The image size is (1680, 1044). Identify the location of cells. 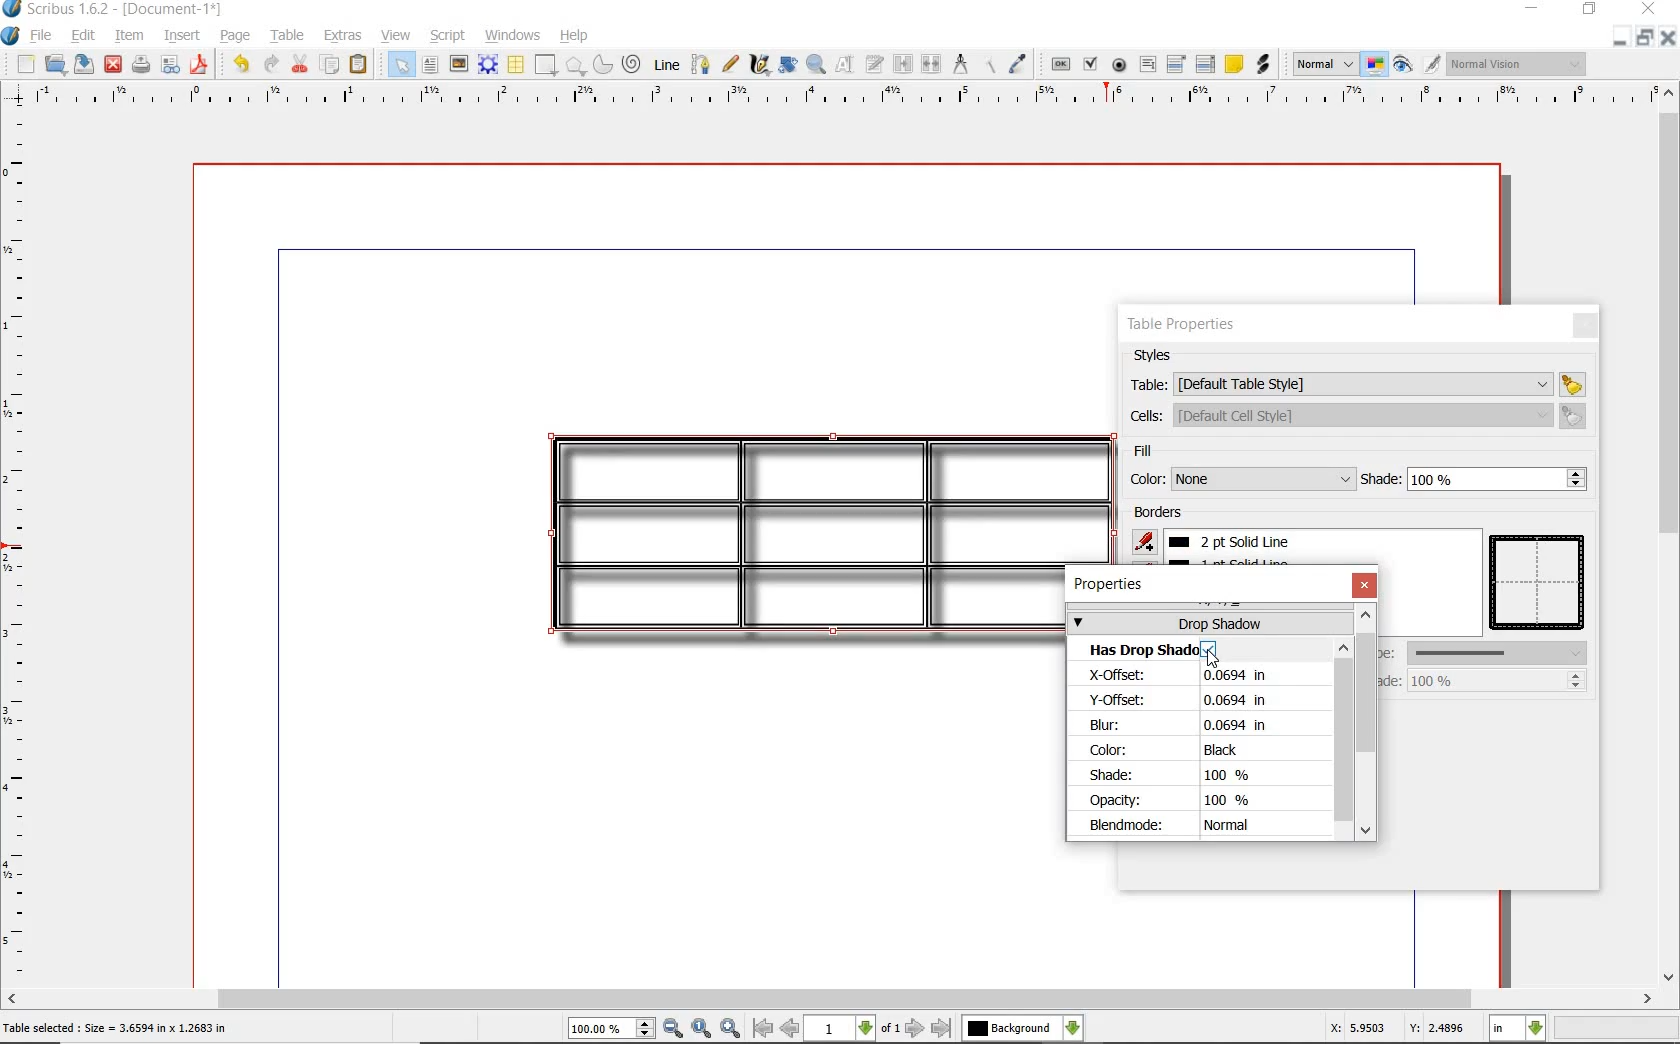
(1354, 415).